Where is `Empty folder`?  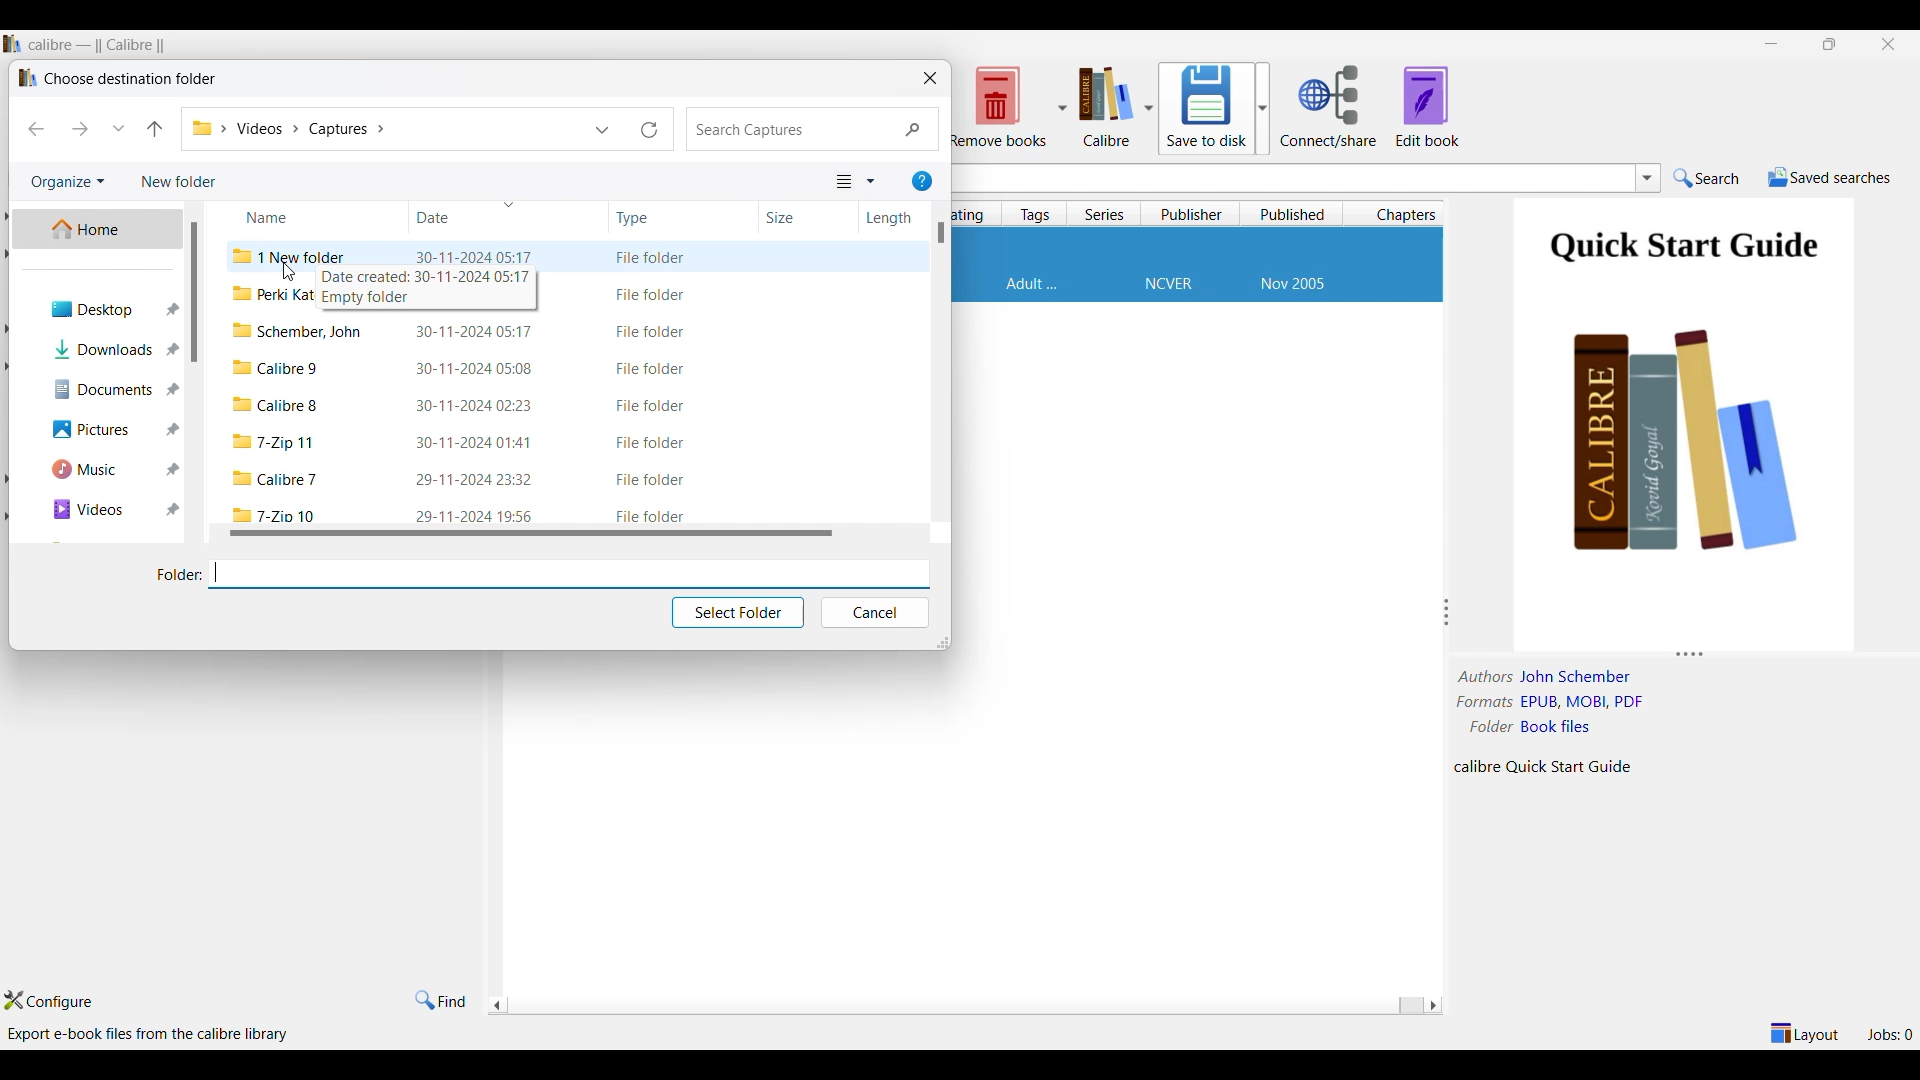
Empty folder is located at coordinates (375, 299).